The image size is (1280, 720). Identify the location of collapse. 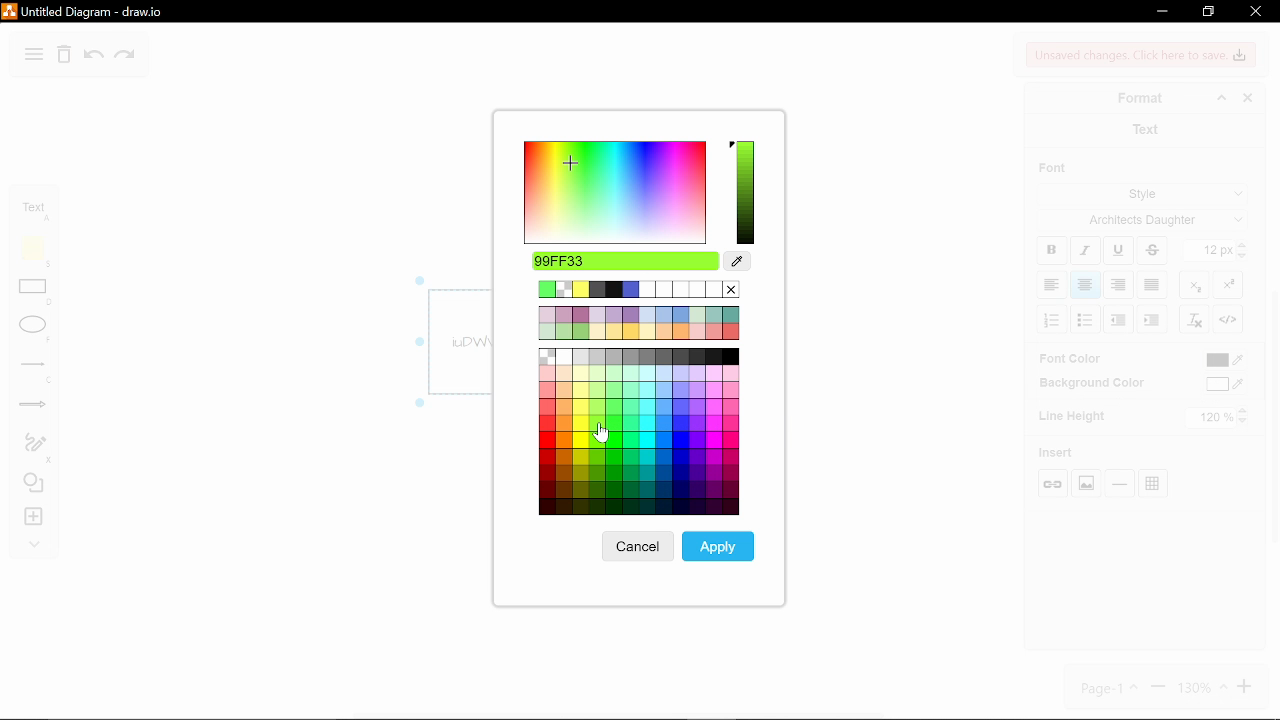
(29, 548).